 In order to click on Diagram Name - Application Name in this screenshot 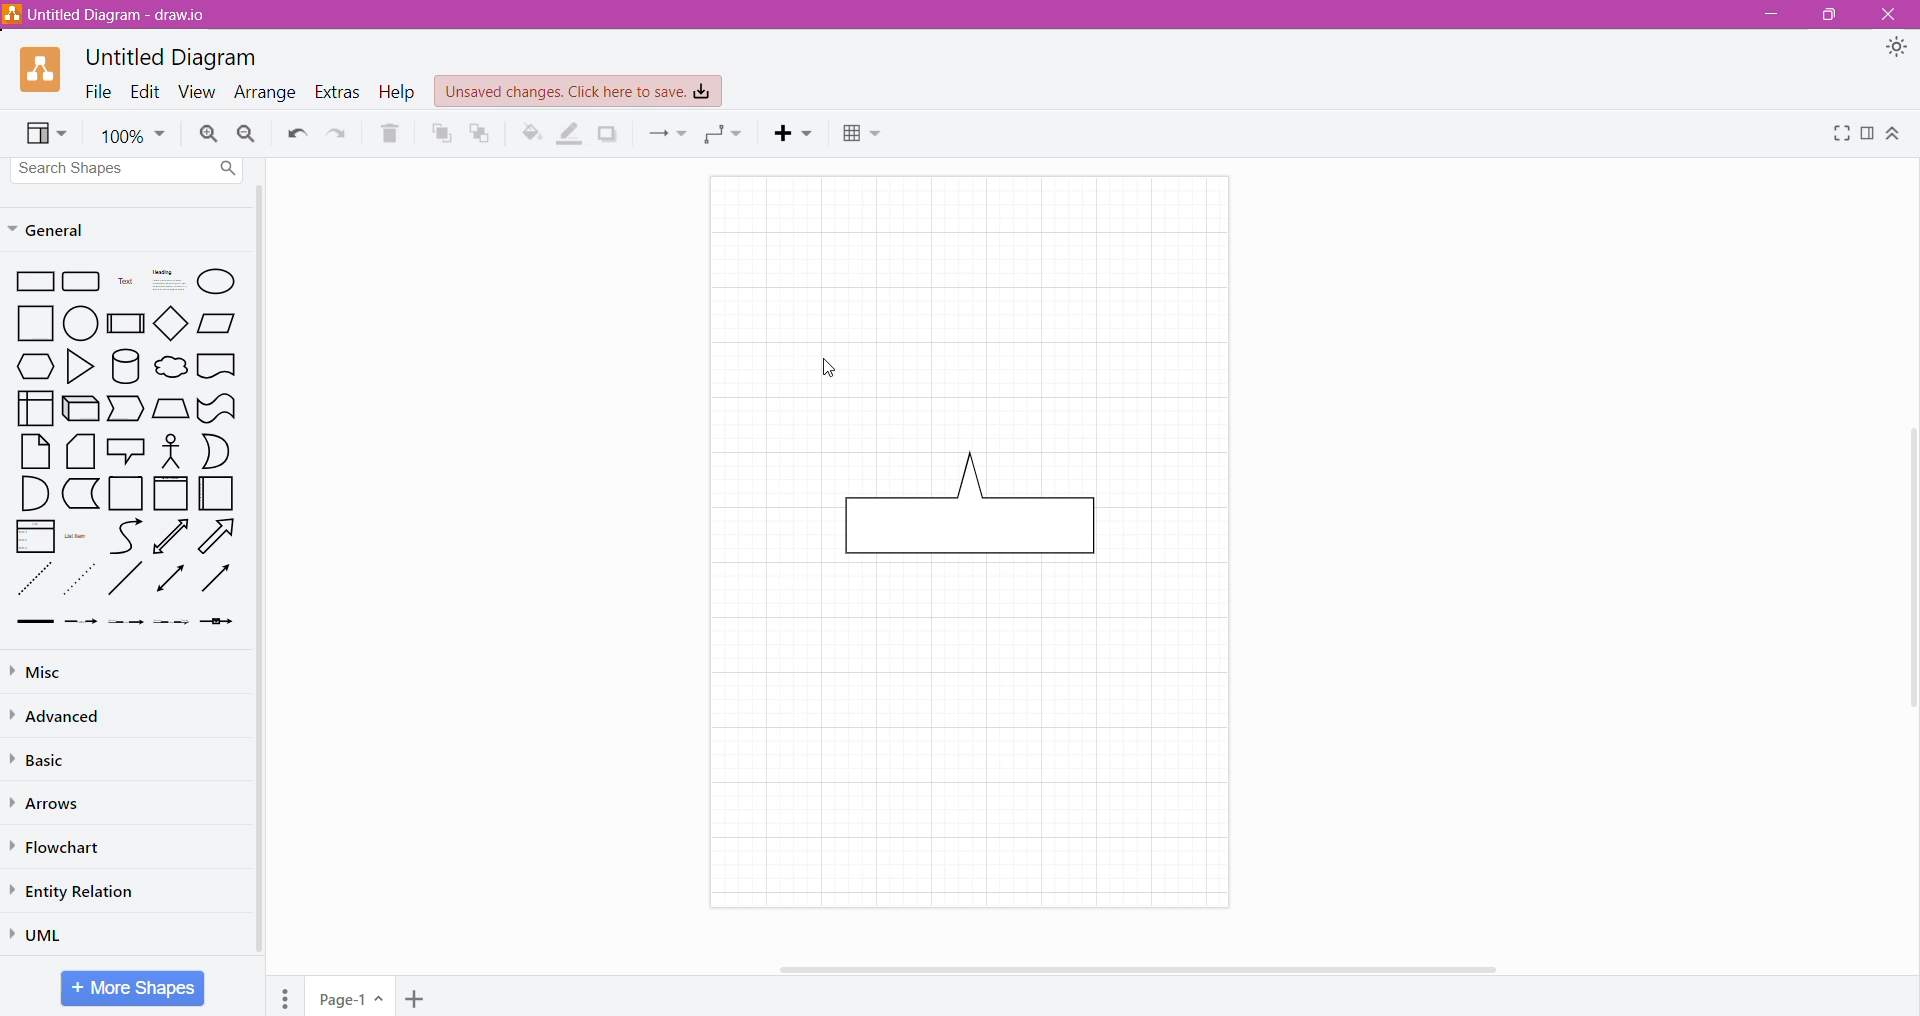, I will do `click(108, 14)`.